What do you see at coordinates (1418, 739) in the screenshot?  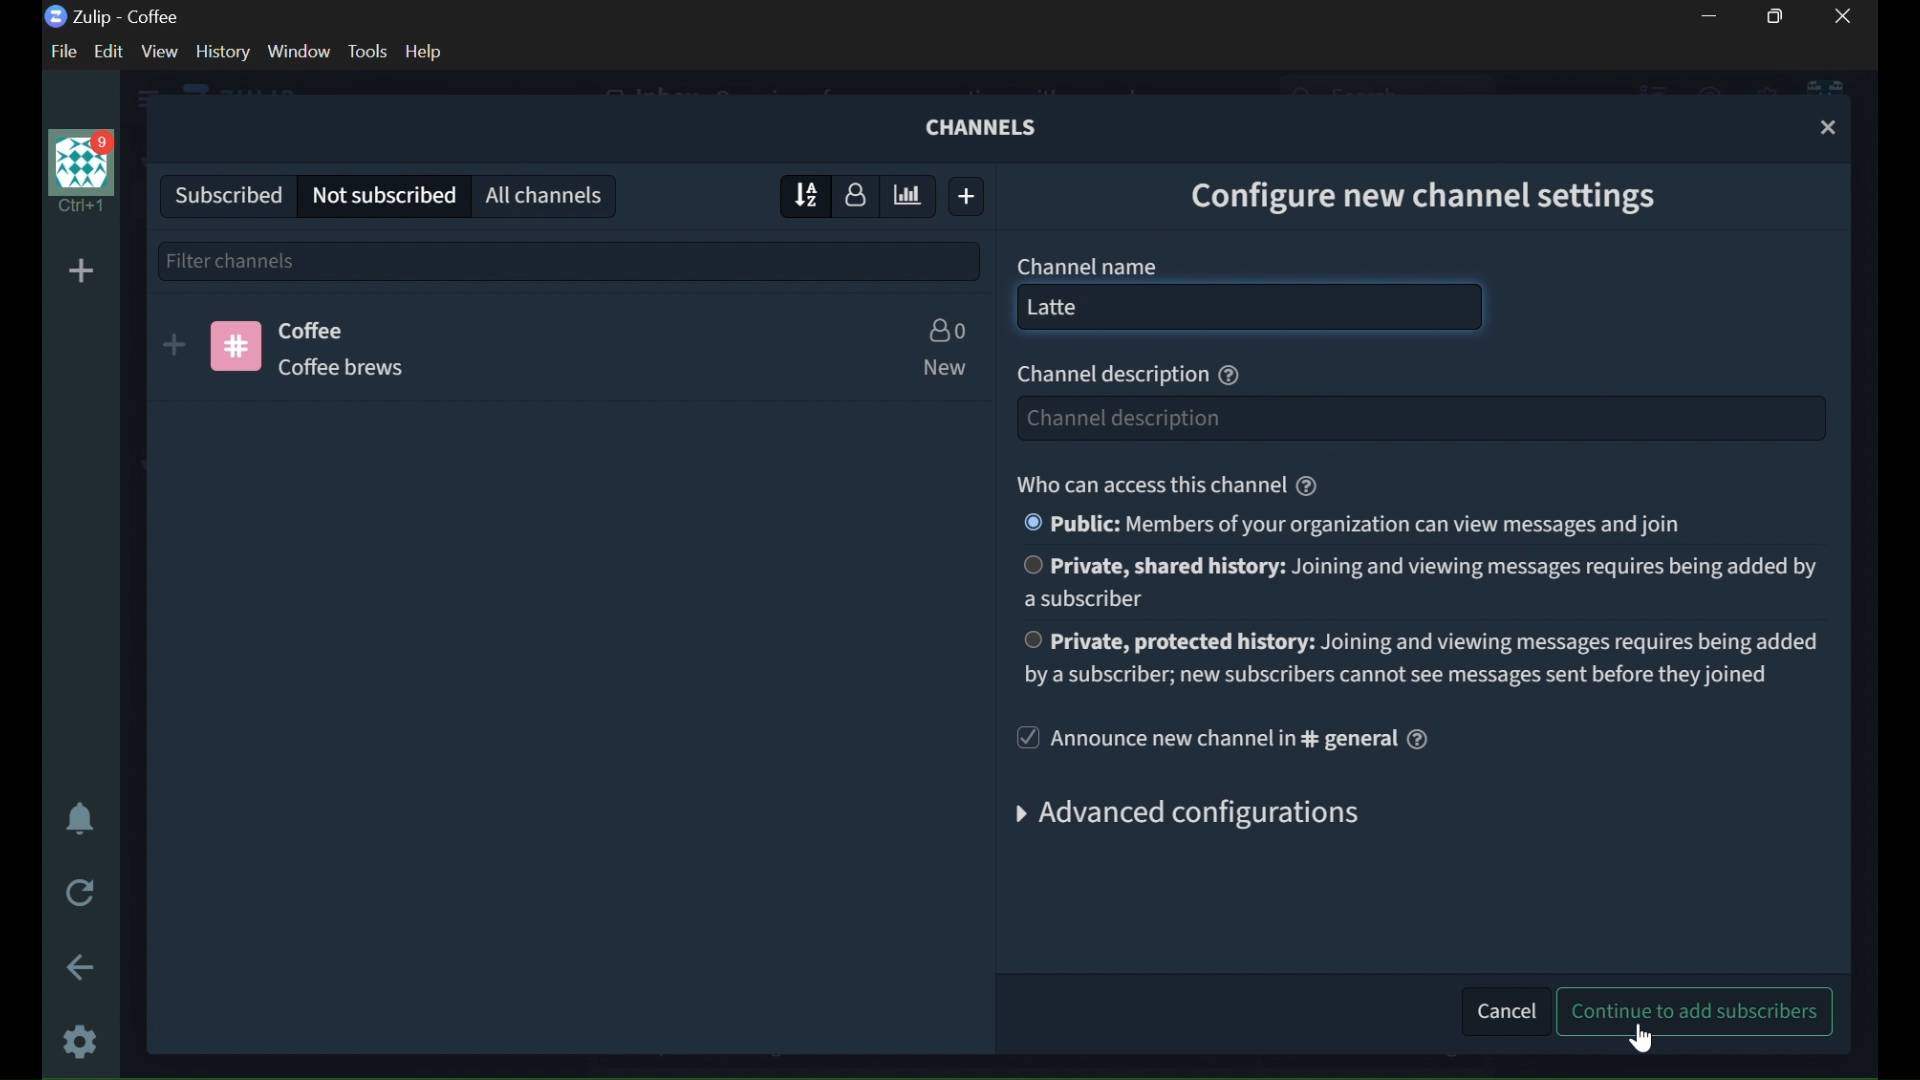 I see `help` at bounding box center [1418, 739].